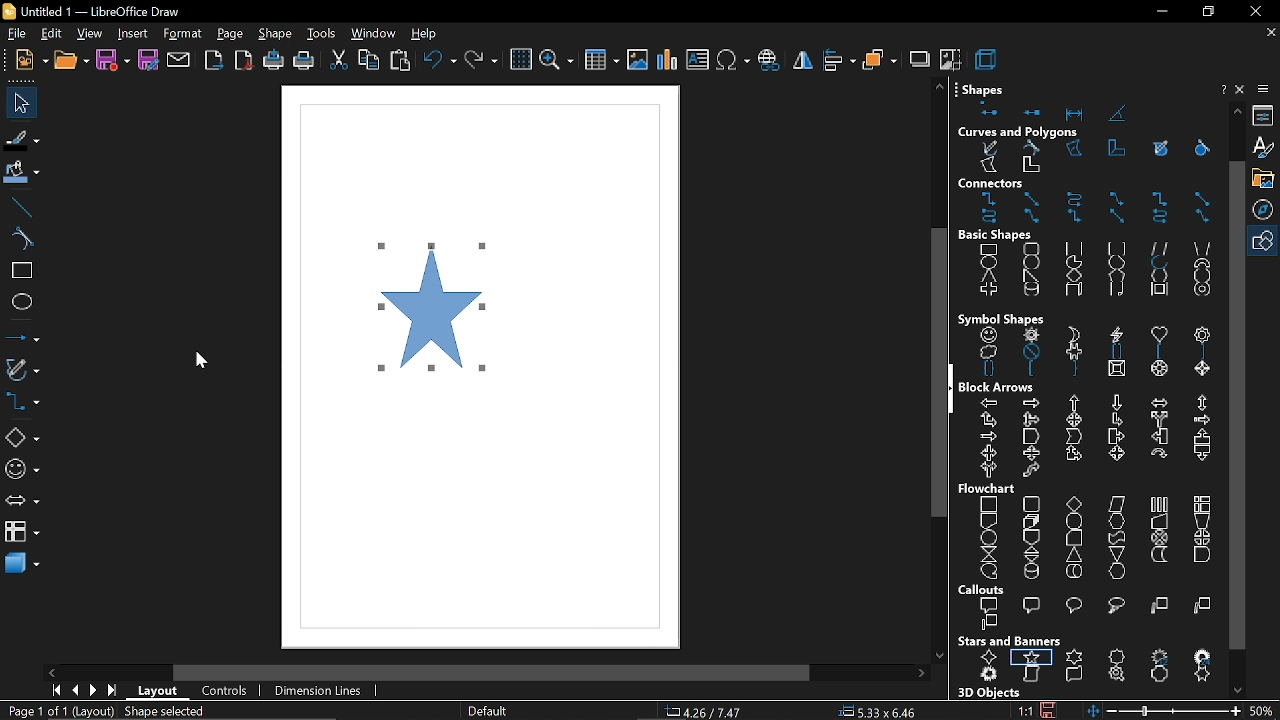  What do you see at coordinates (180, 61) in the screenshot?
I see `attach` at bounding box center [180, 61].